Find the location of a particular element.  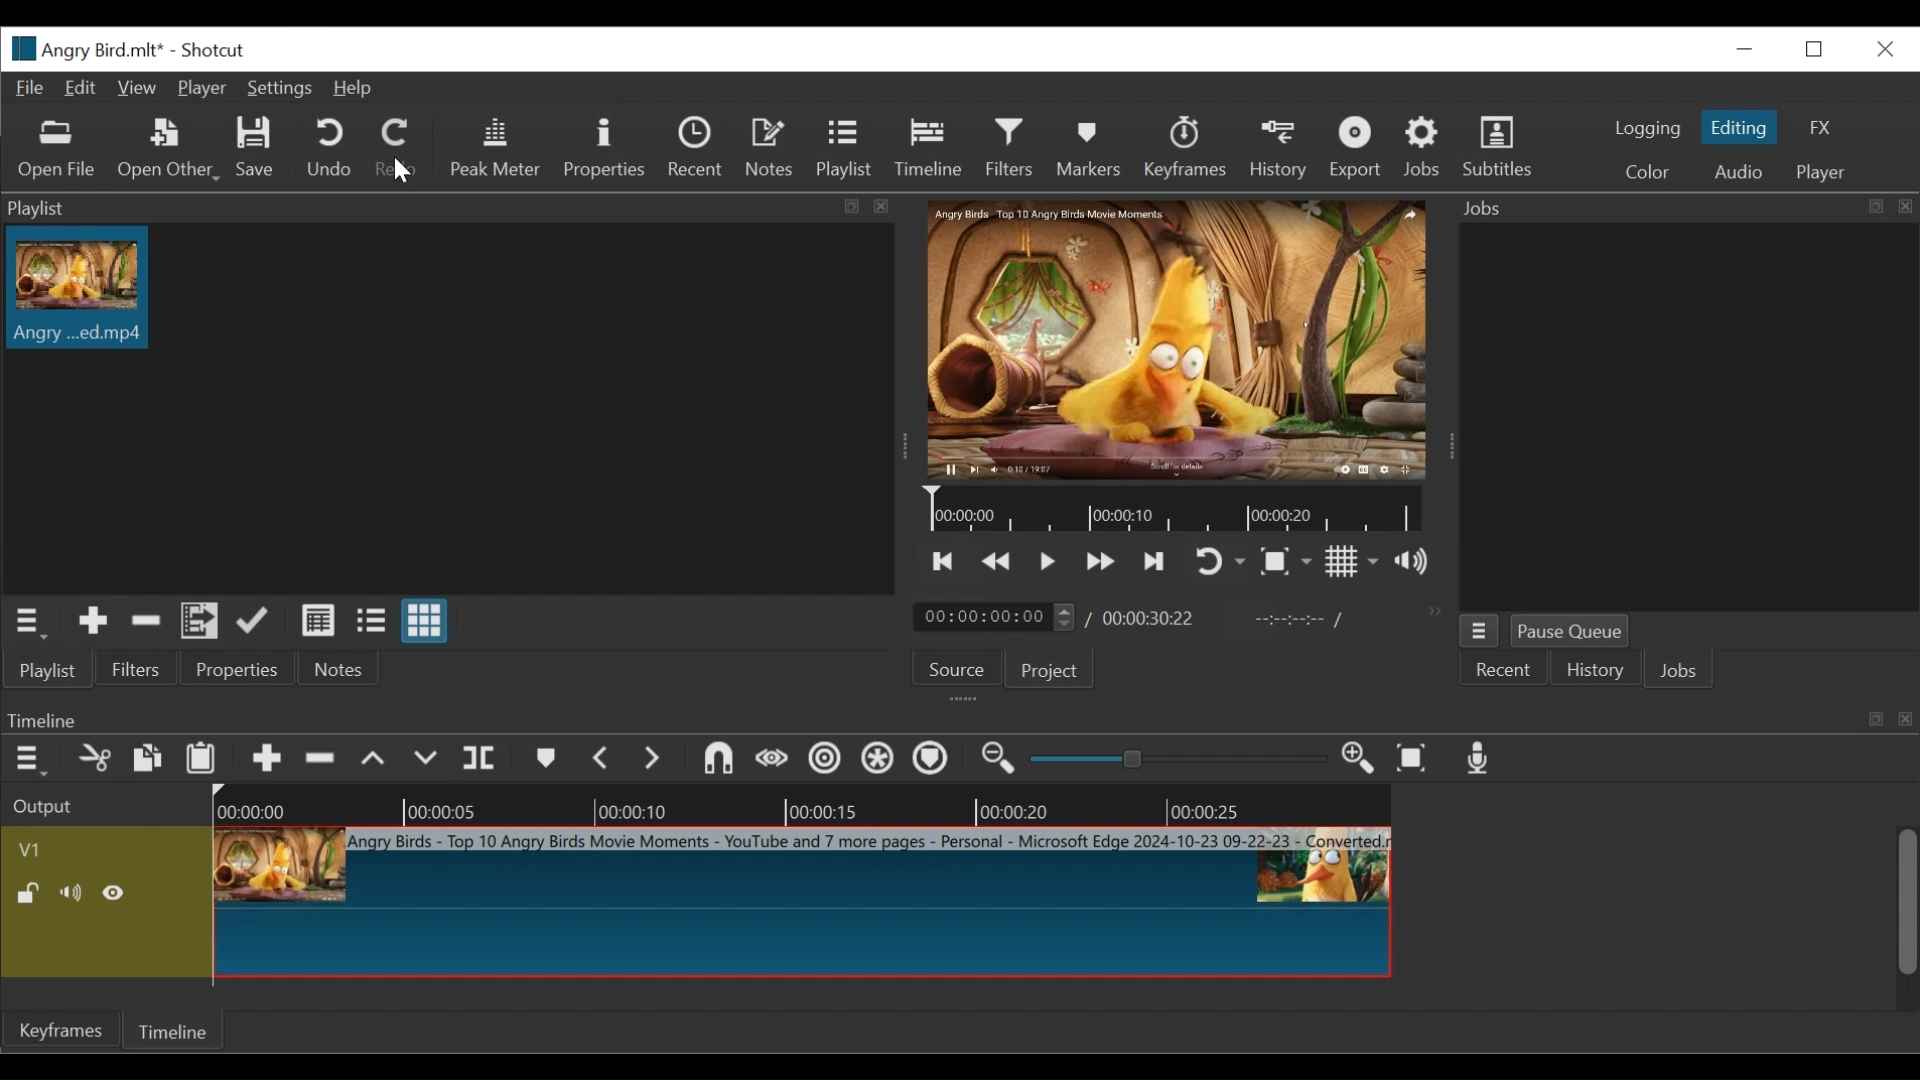

Color is located at coordinates (1646, 171).